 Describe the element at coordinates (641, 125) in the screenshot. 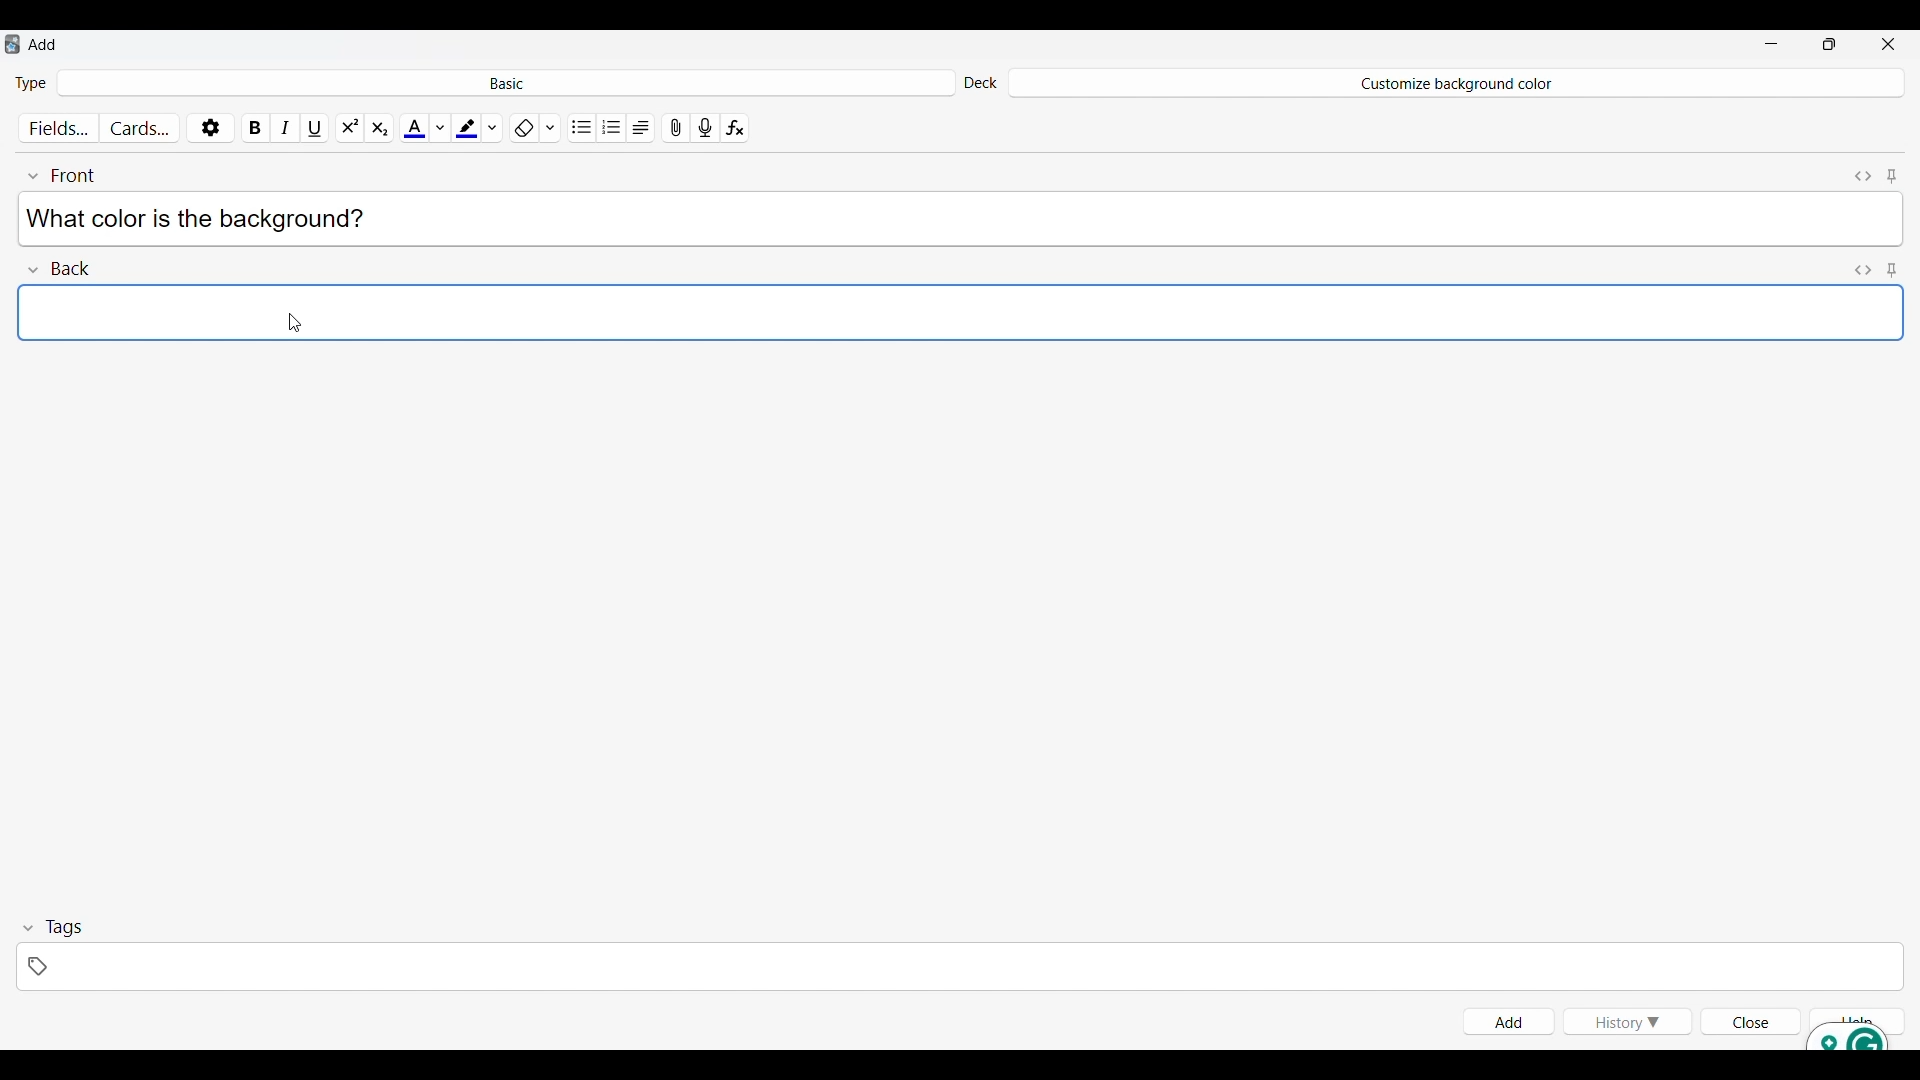

I see `Alignment` at that location.